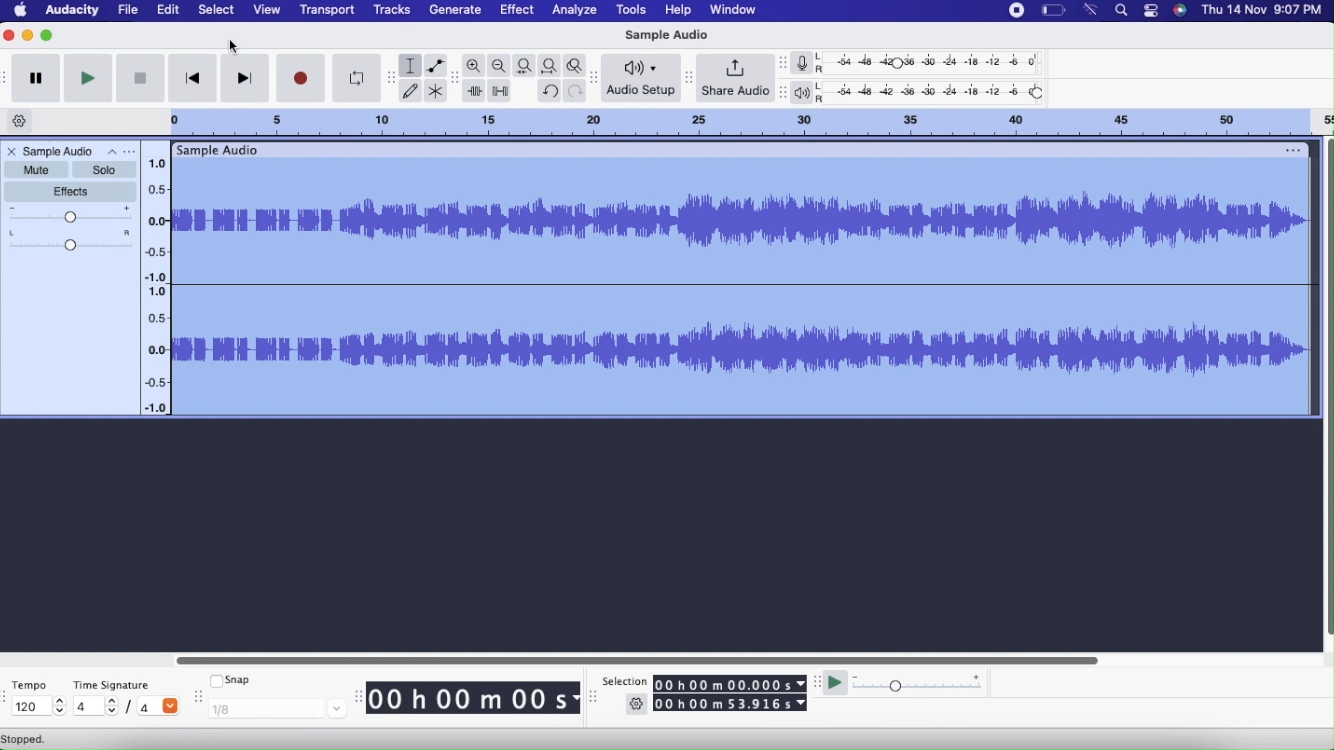 The height and width of the screenshot is (750, 1334). I want to click on /4, so click(157, 706).